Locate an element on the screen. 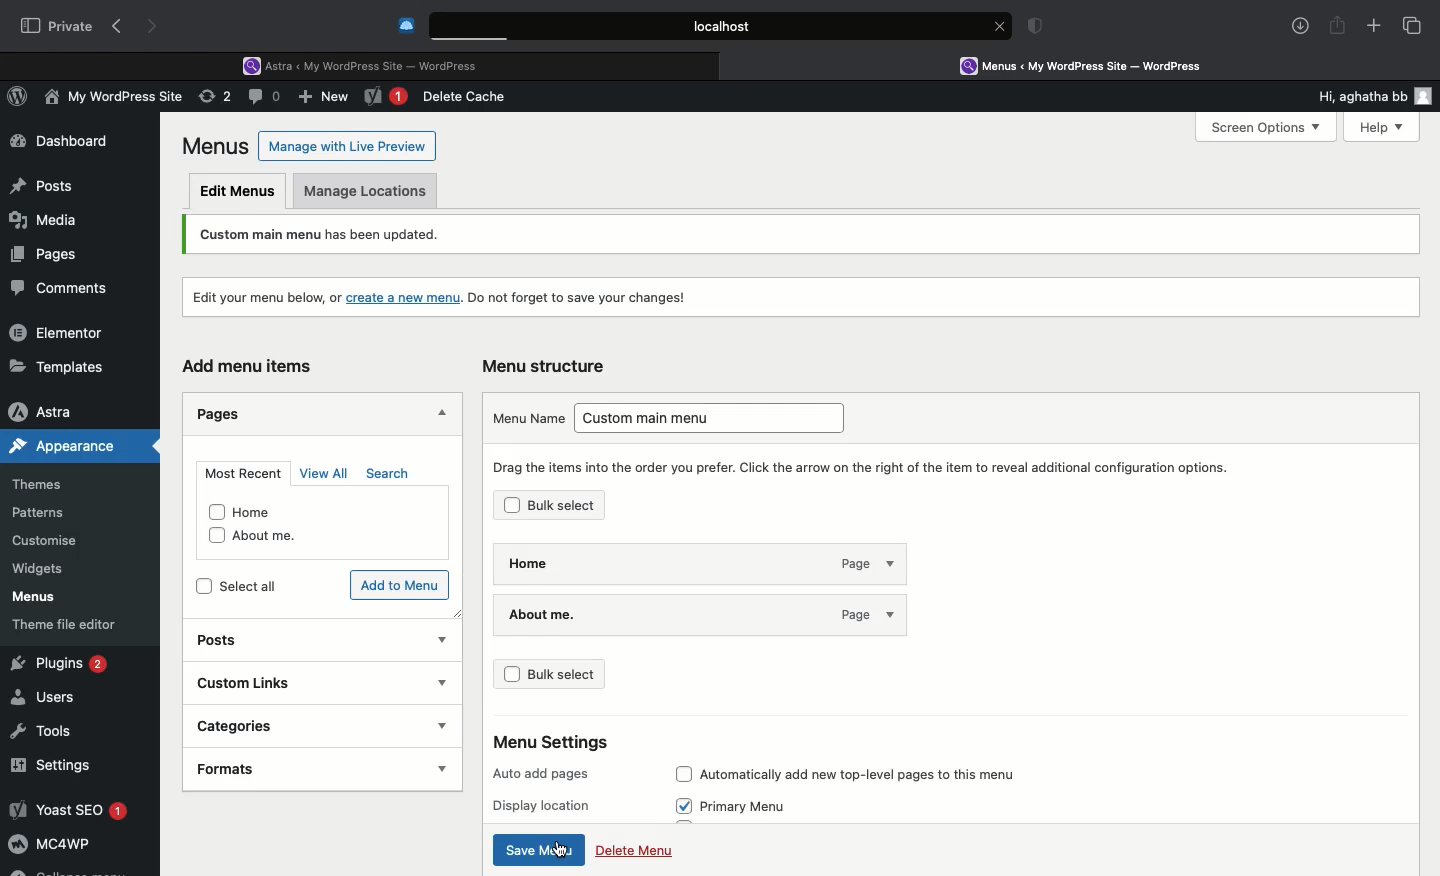 The width and height of the screenshot is (1440, 876). Custom main menu is located at coordinates (718, 415).